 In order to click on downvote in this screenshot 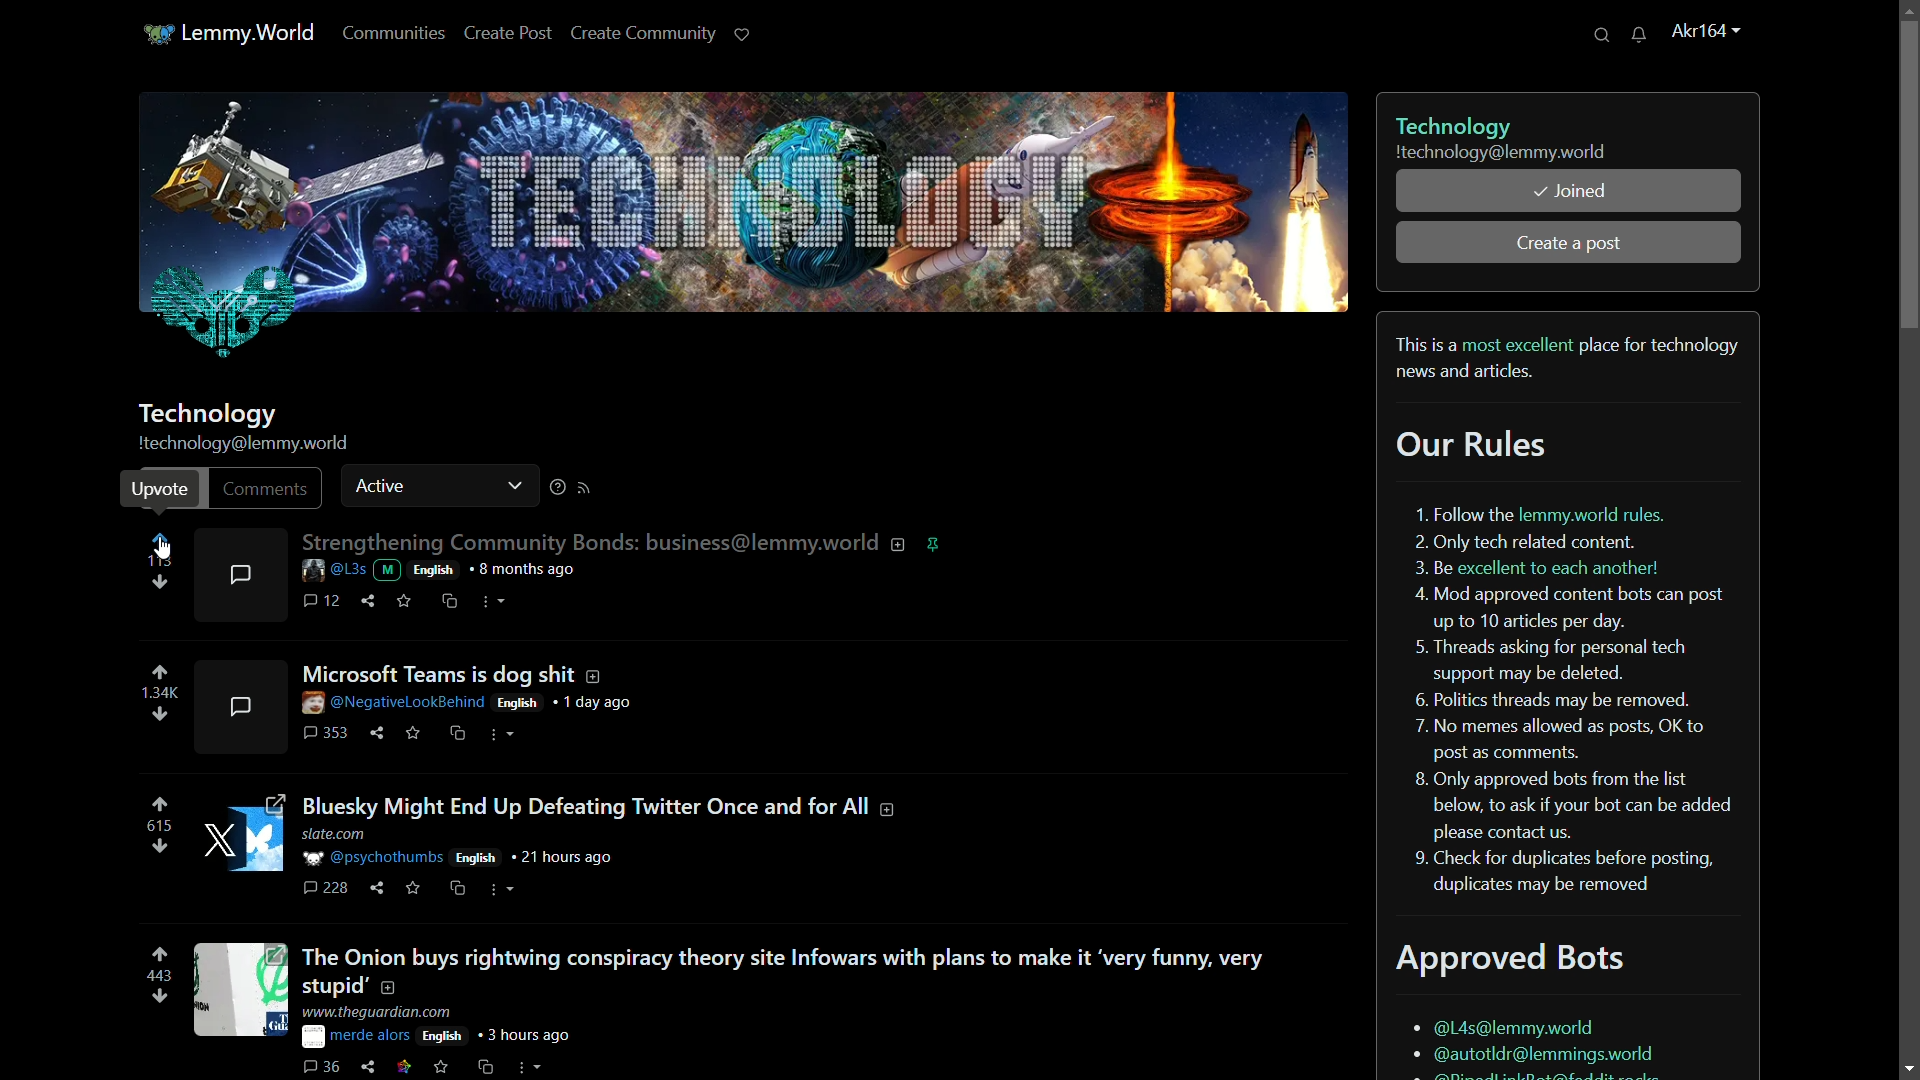, I will do `click(160, 847)`.